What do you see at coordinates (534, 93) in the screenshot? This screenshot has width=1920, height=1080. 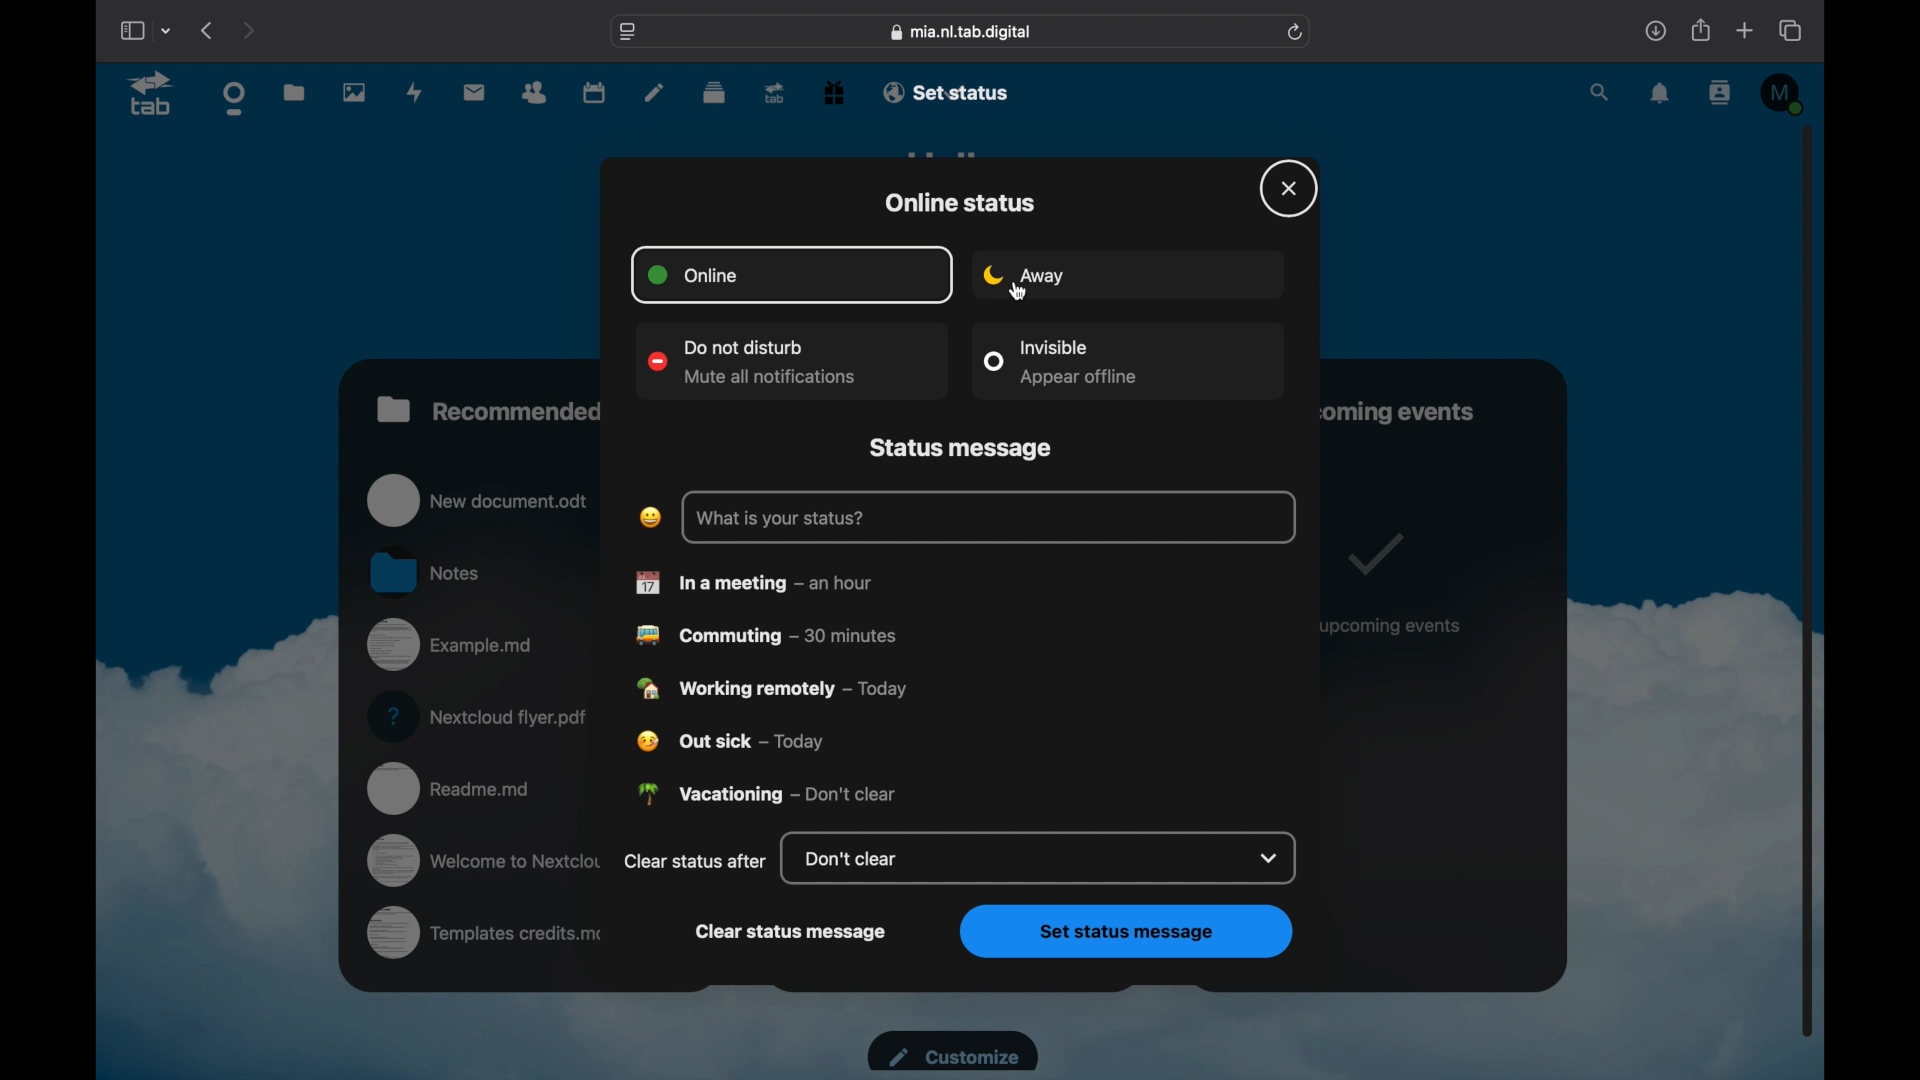 I see `contacts` at bounding box center [534, 93].